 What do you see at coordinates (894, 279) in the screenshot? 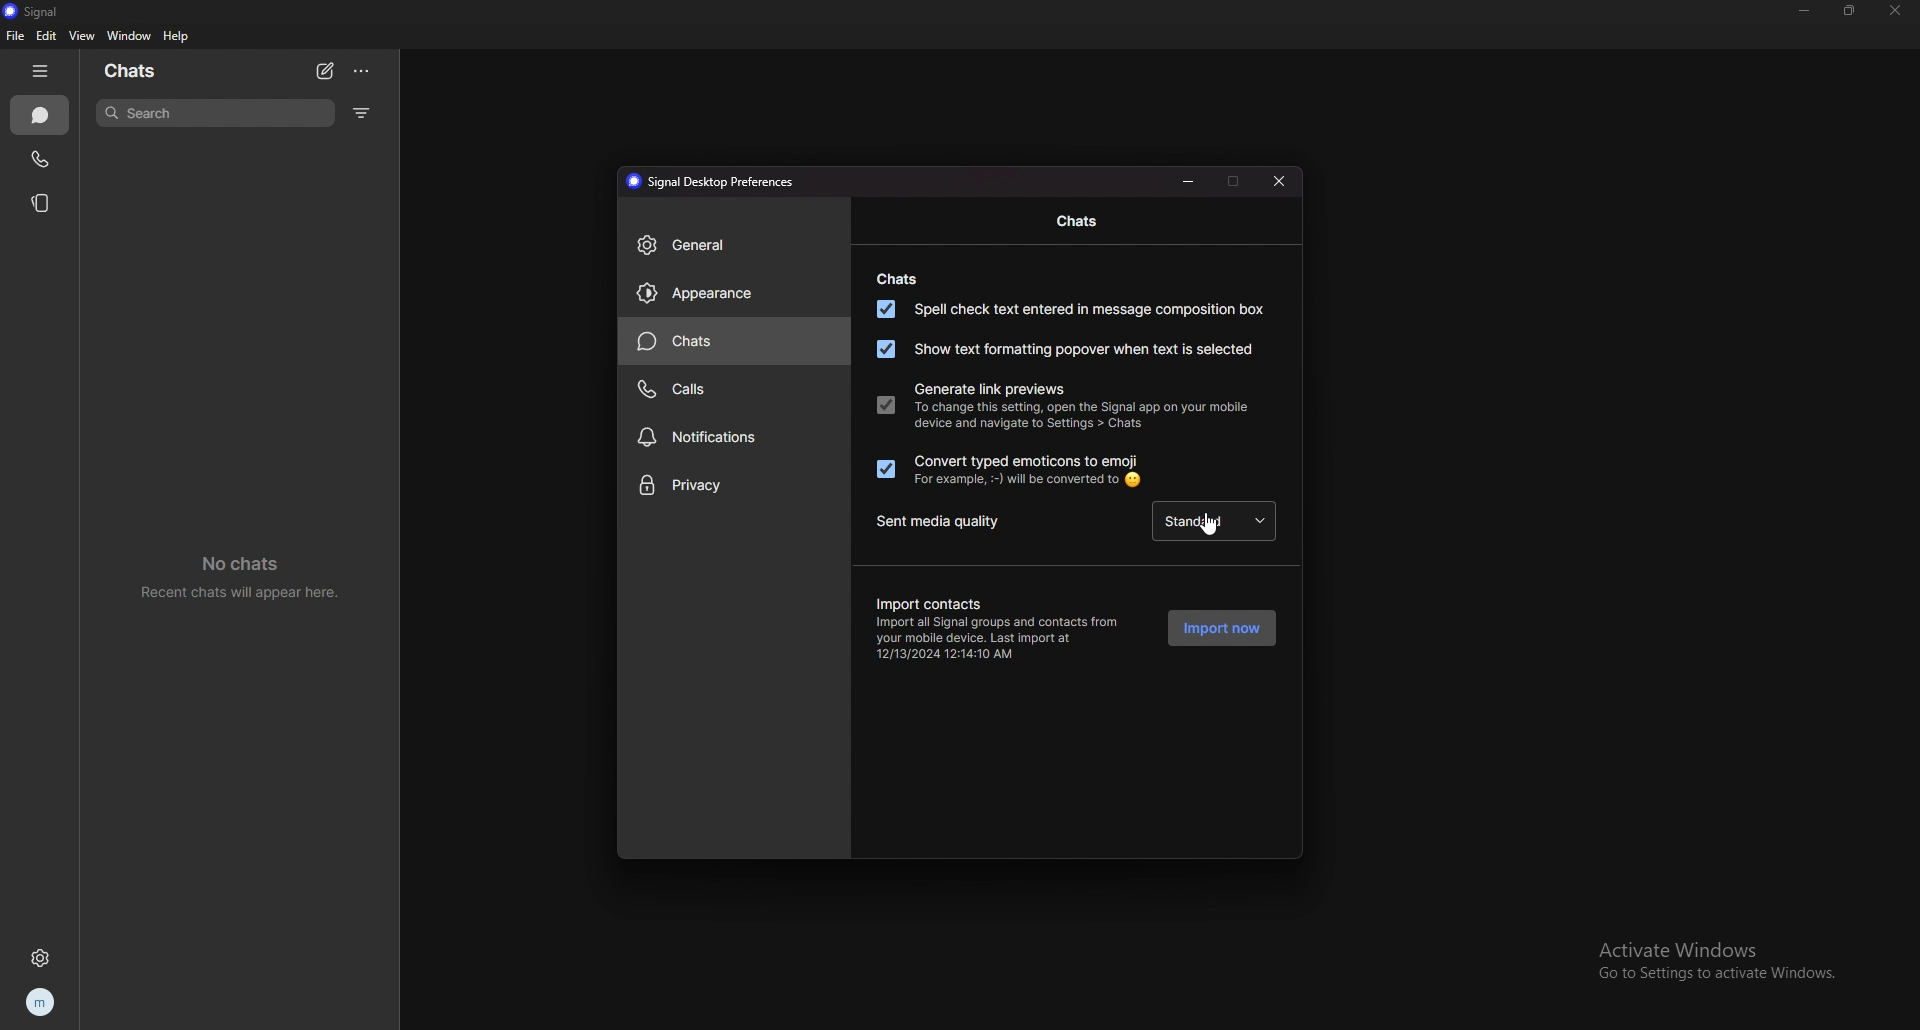
I see `chats` at bounding box center [894, 279].